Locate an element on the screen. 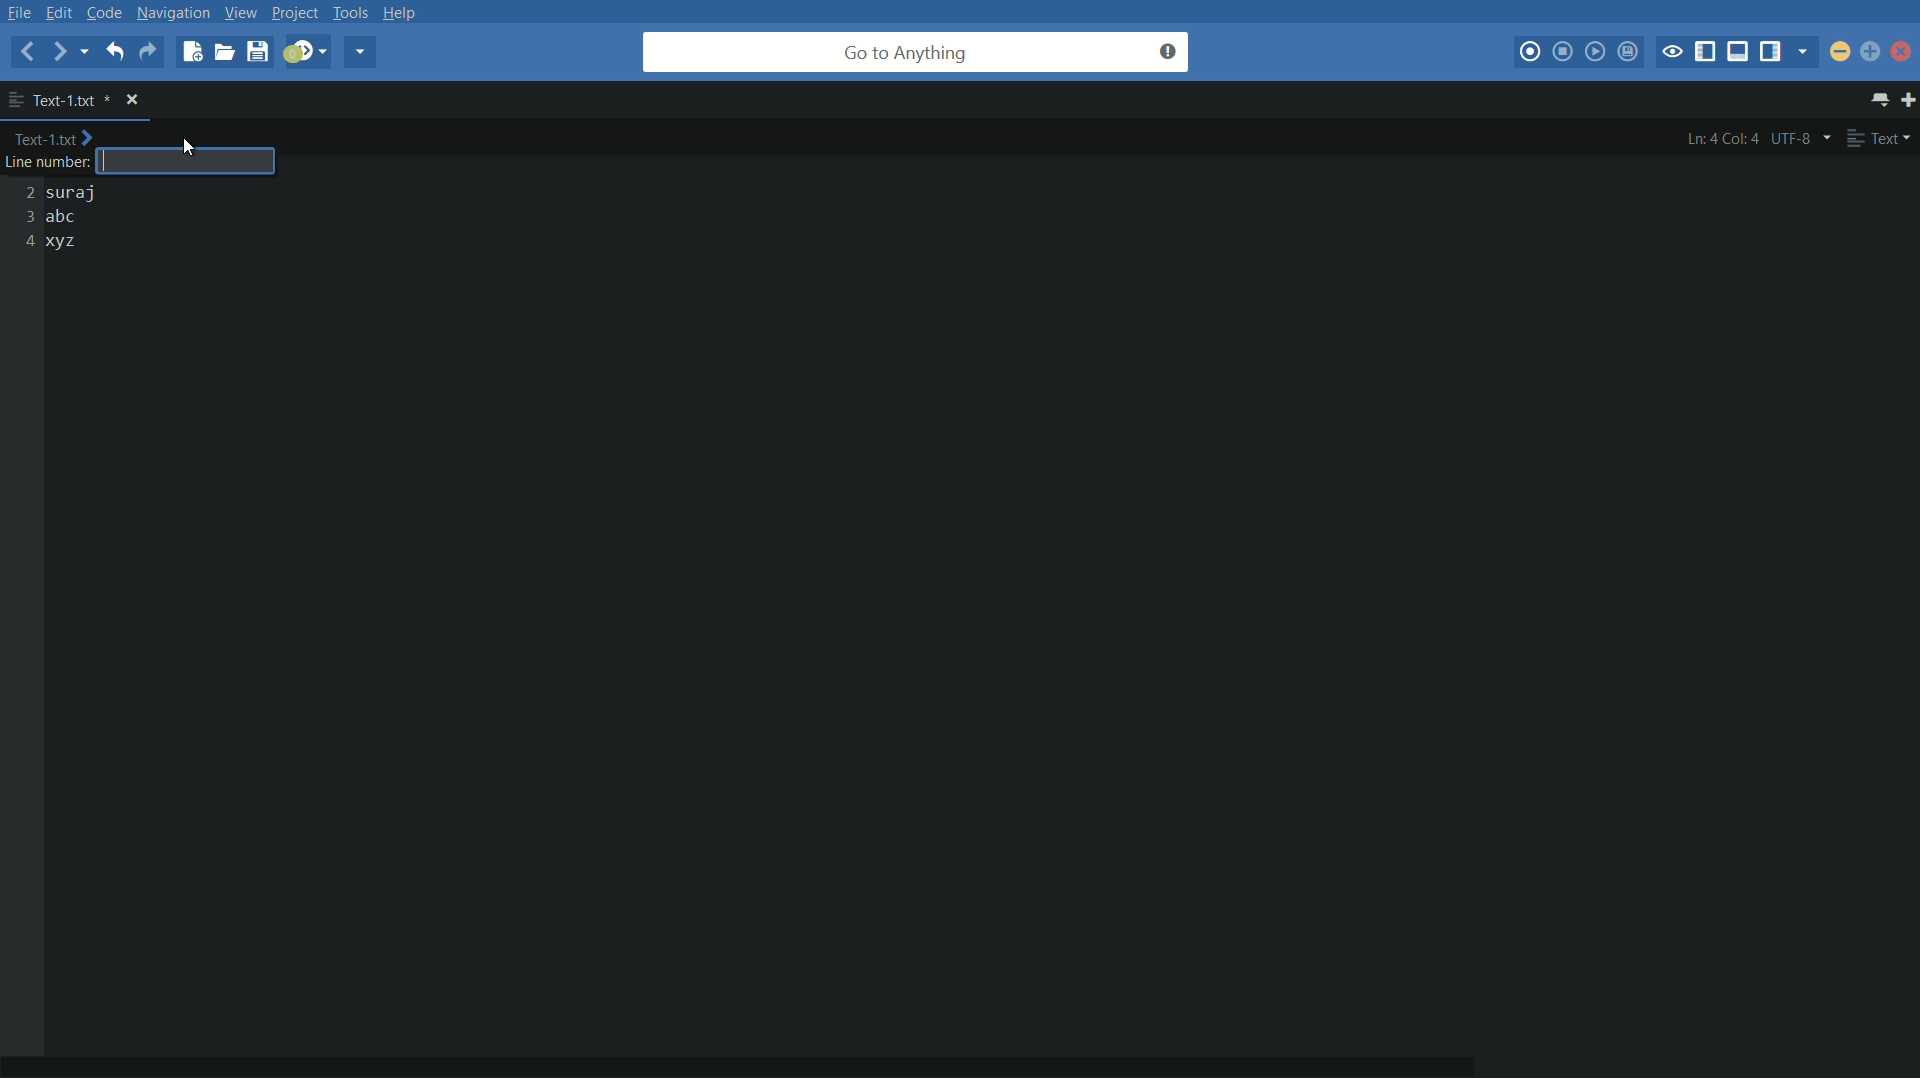  forward is located at coordinates (61, 53).